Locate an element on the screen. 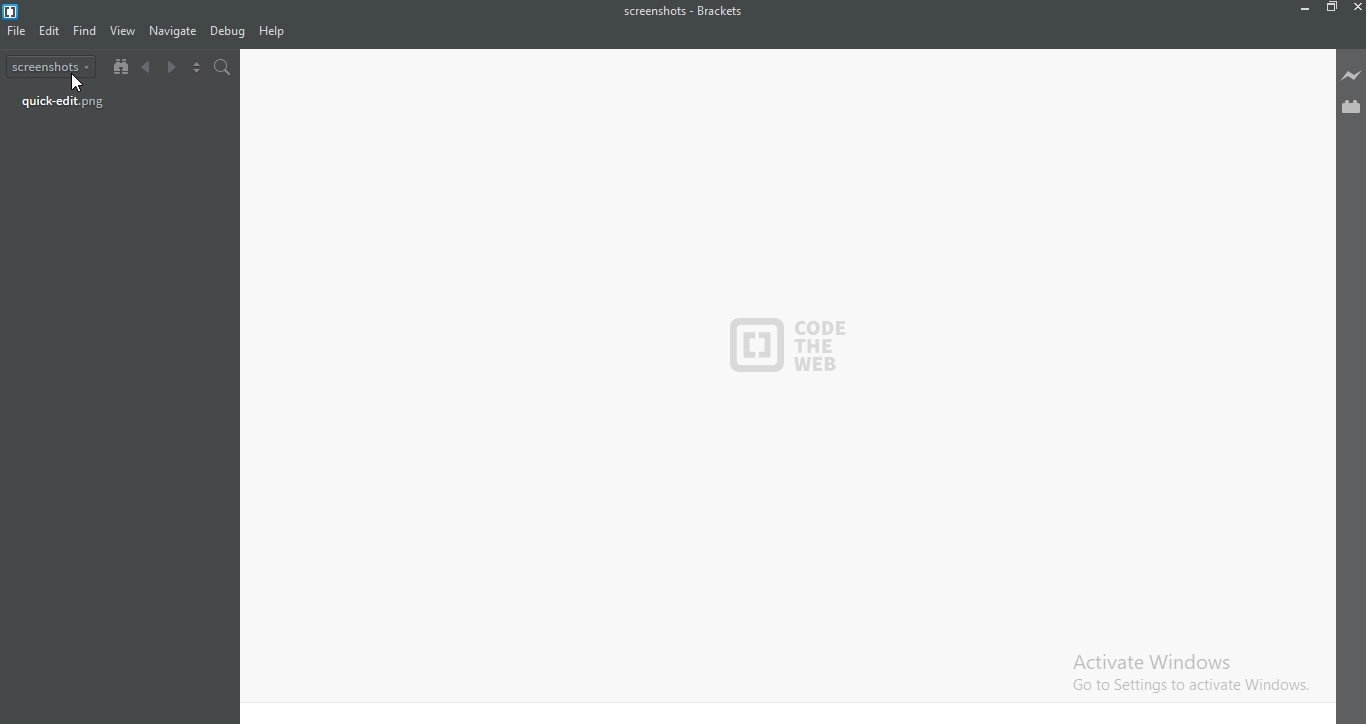  Debug is located at coordinates (228, 32).